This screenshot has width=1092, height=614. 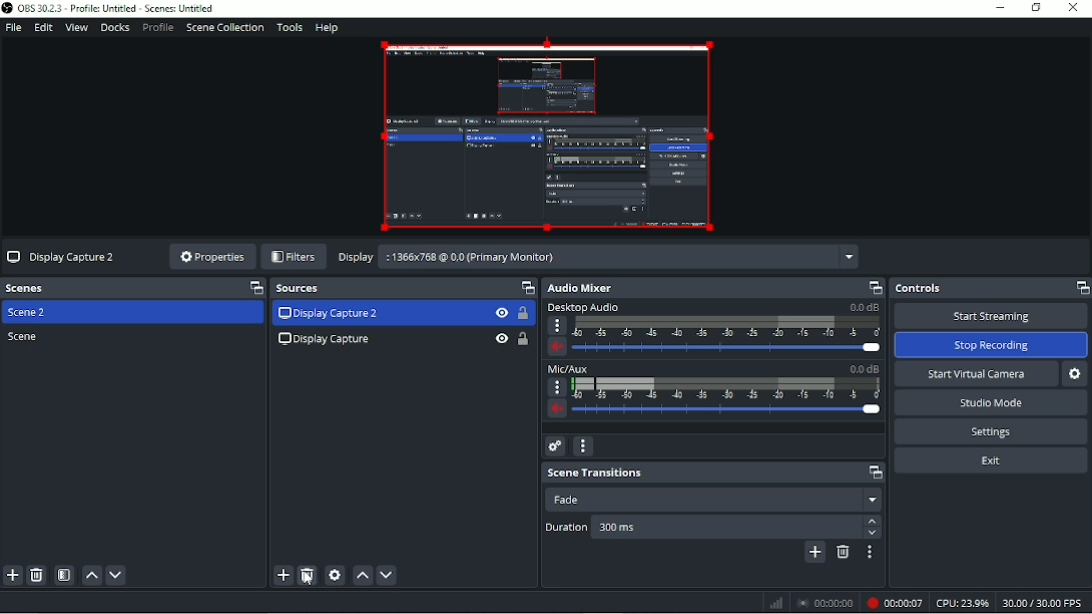 I want to click on lock/unlock, so click(x=527, y=337).